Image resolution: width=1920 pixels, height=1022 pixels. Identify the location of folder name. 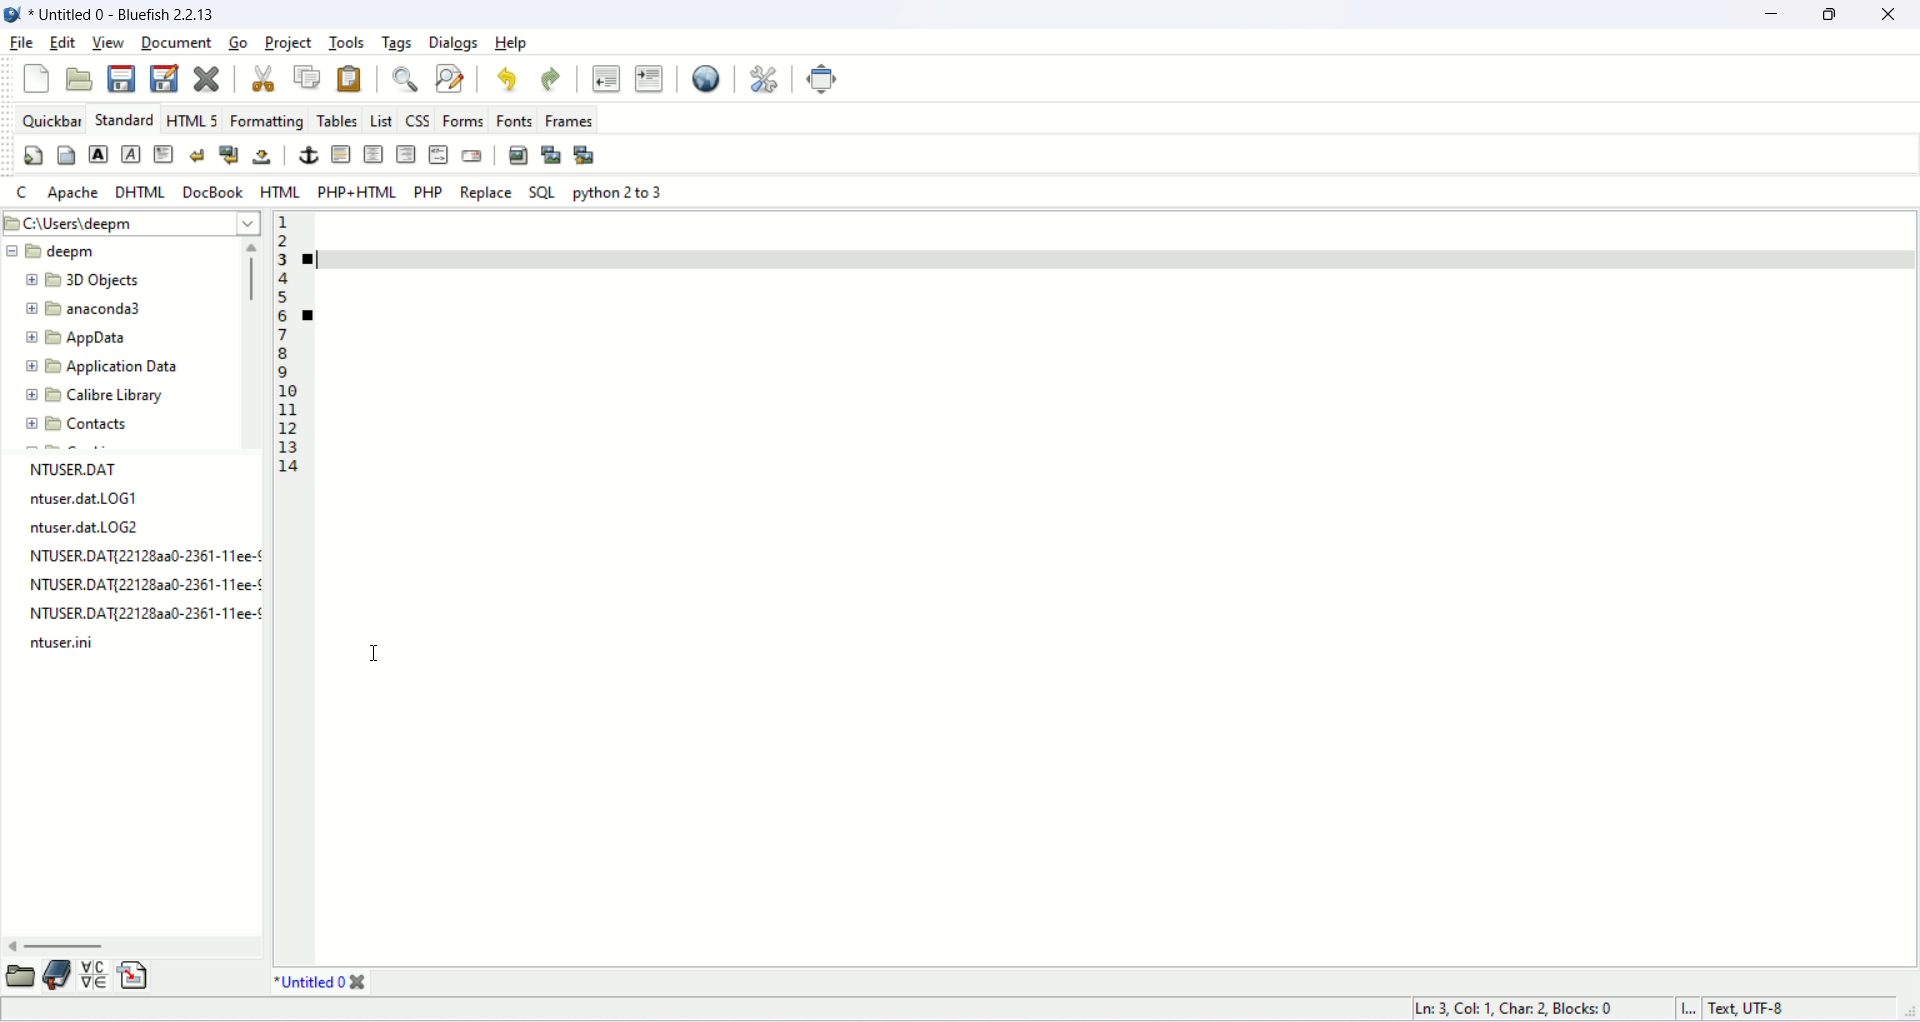
(100, 307).